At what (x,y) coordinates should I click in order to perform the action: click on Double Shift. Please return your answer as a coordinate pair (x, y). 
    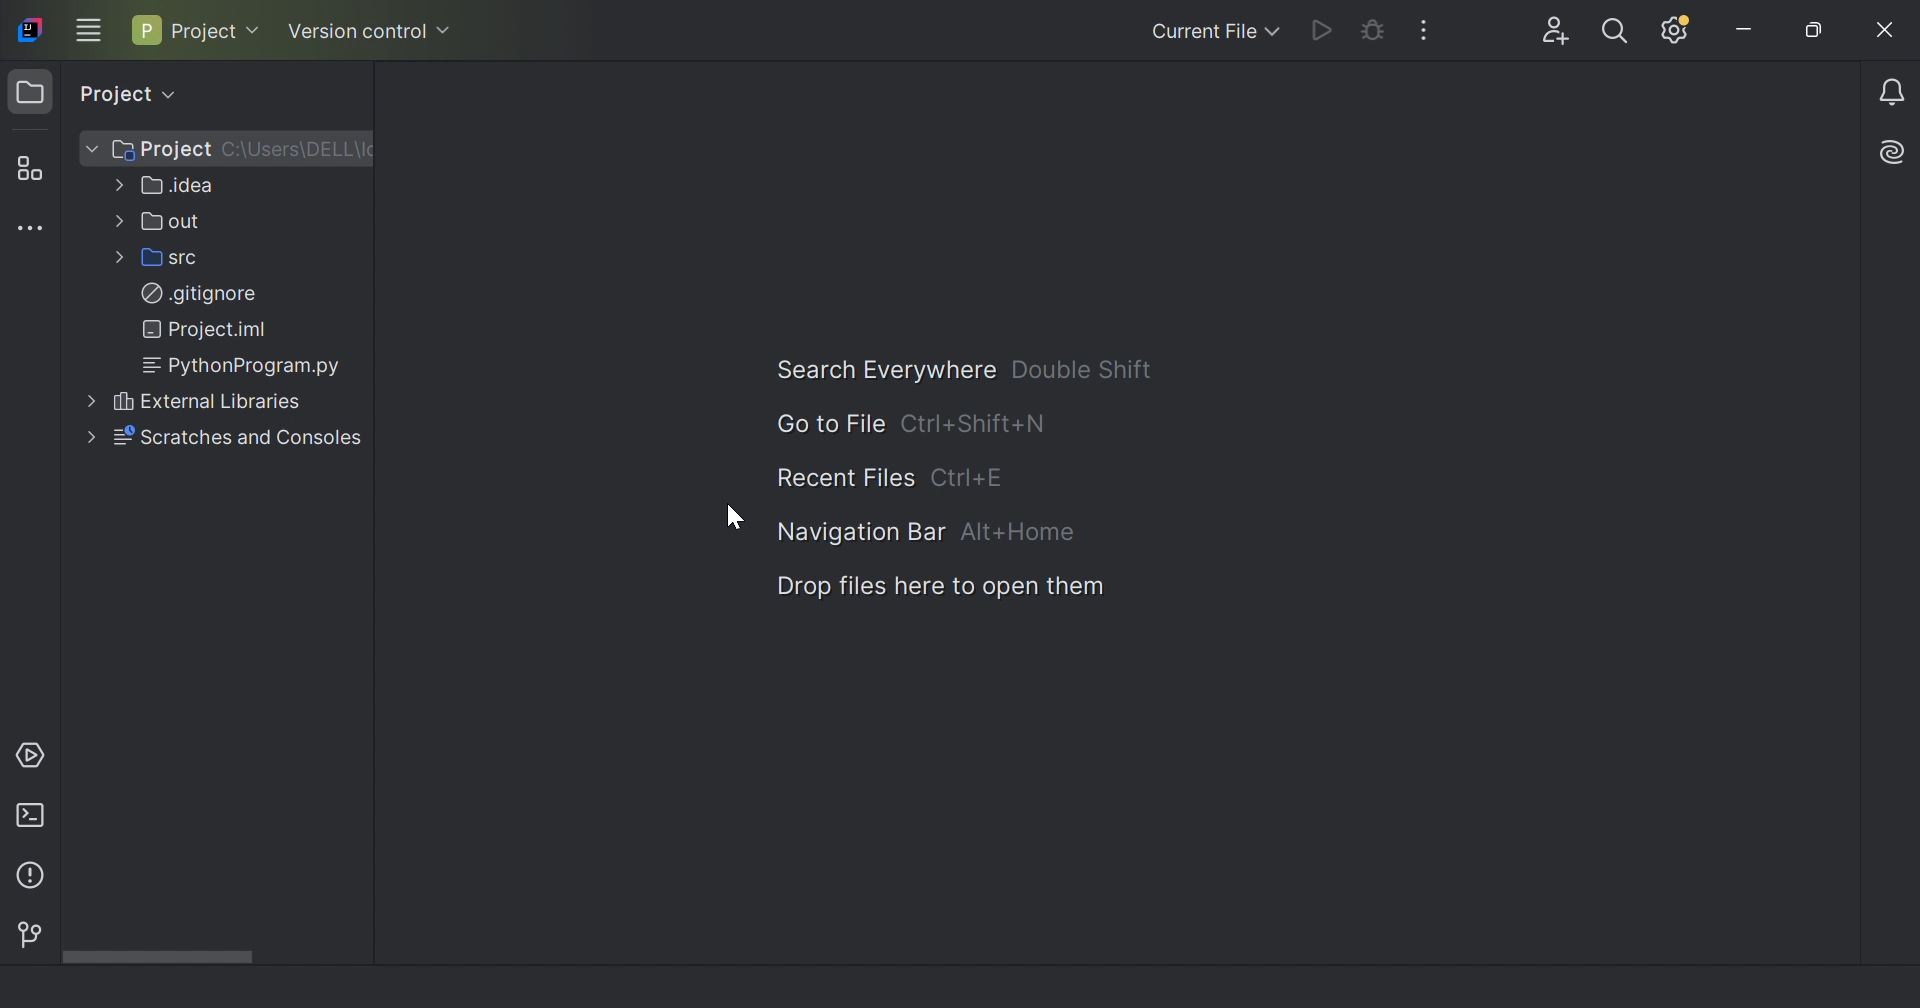
    Looking at the image, I should click on (1086, 368).